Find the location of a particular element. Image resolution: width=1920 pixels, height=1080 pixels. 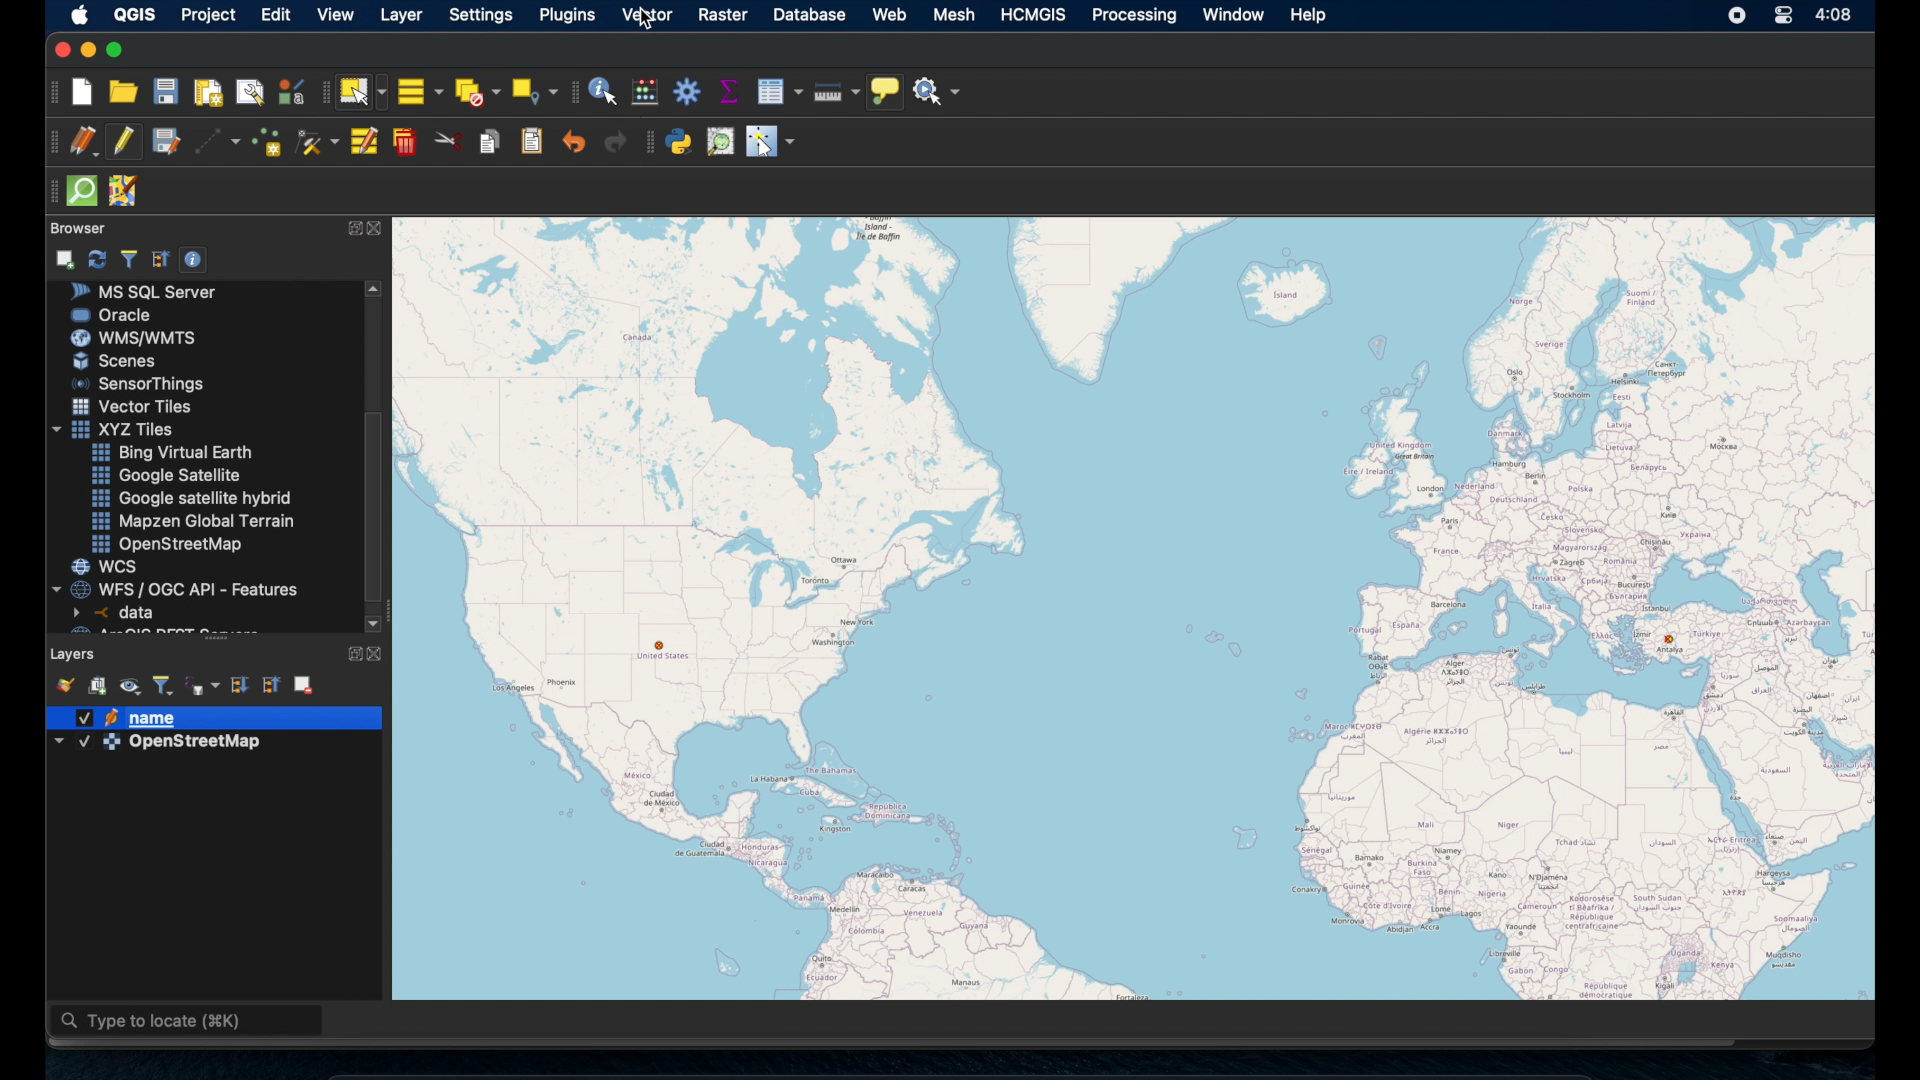

measure line is located at coordinates (835, 93).